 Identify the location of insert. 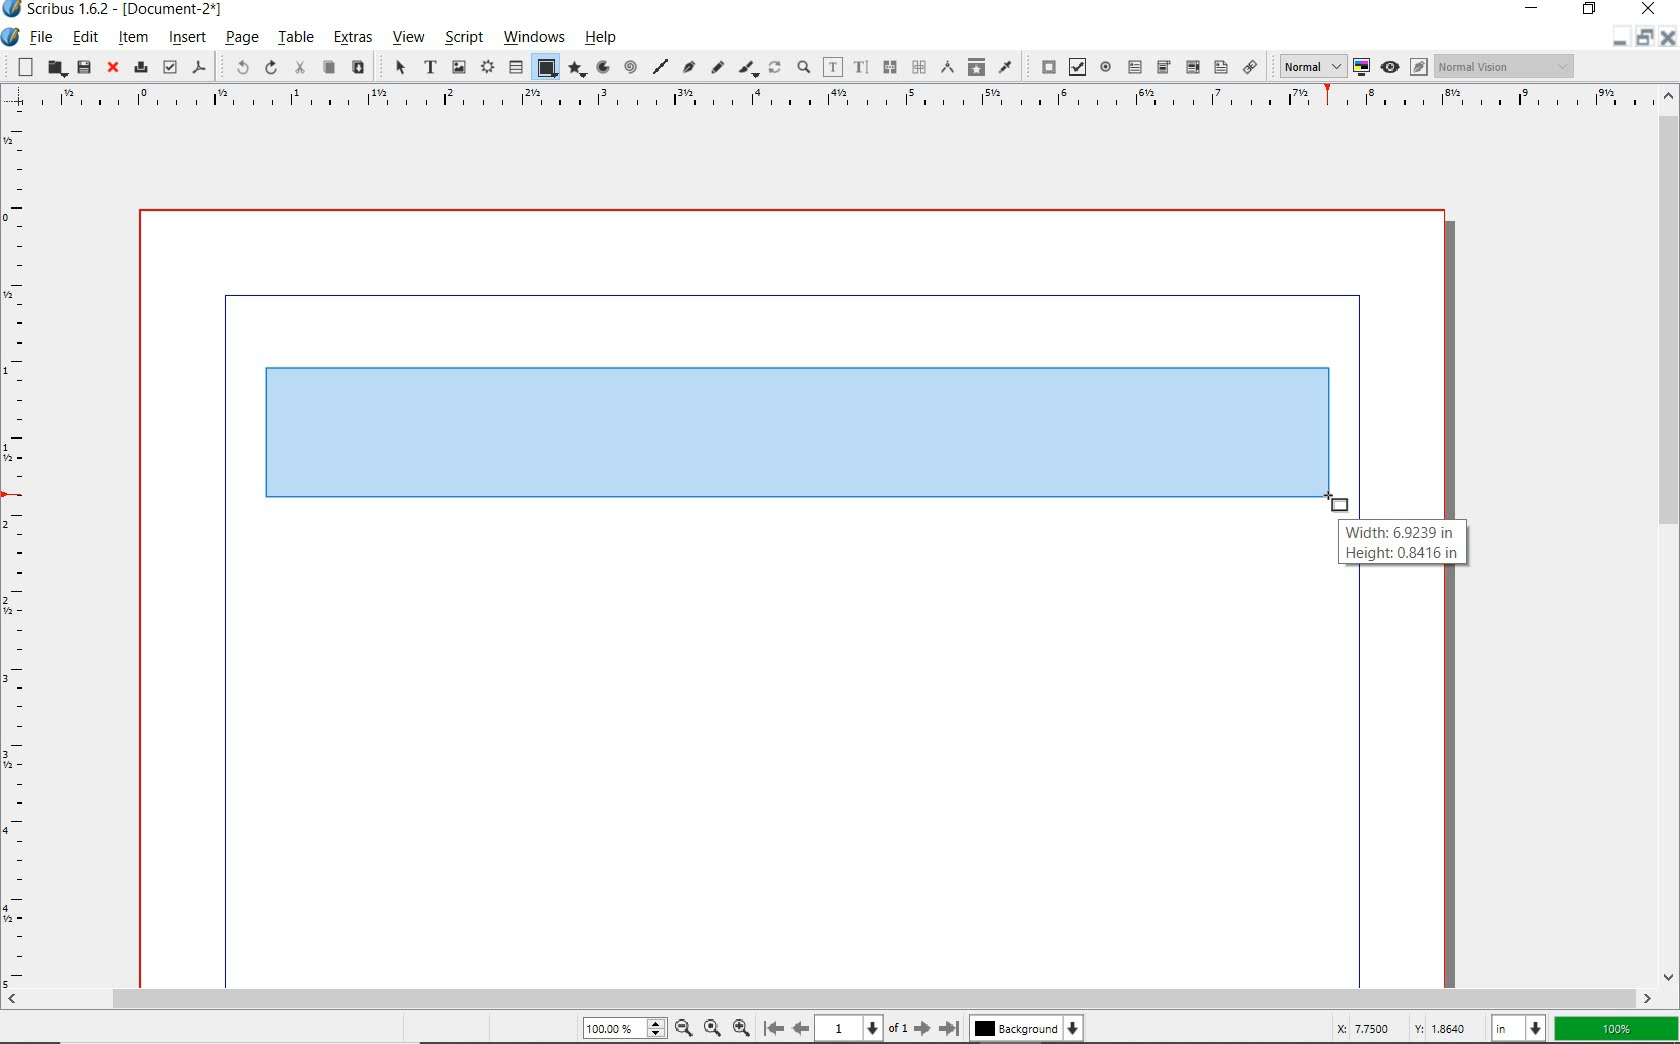
(186, 38).